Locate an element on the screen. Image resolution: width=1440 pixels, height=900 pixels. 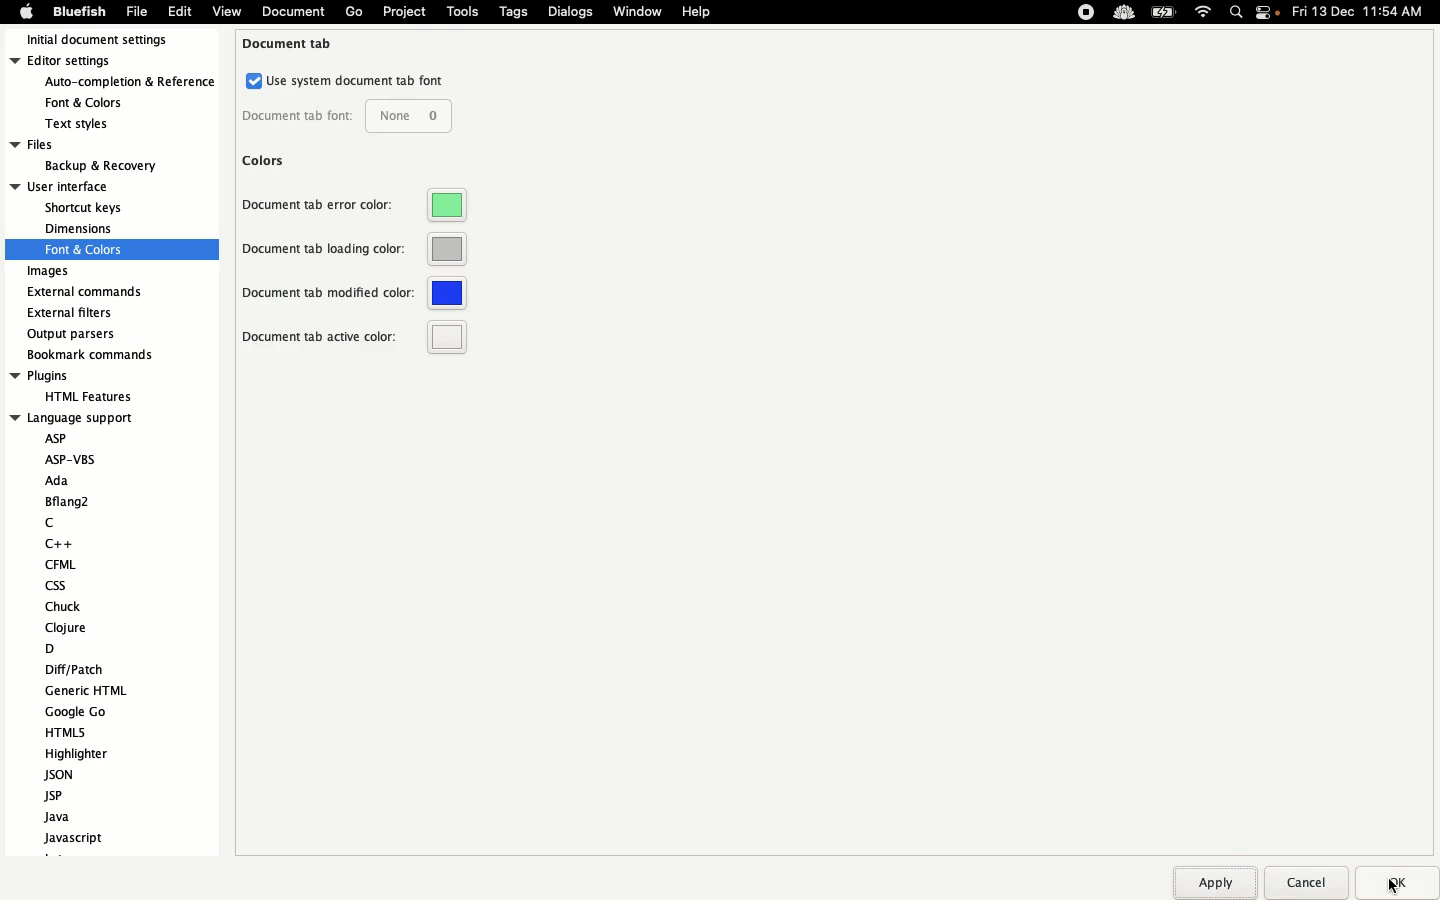
Project is located at coordinates (403, 12).